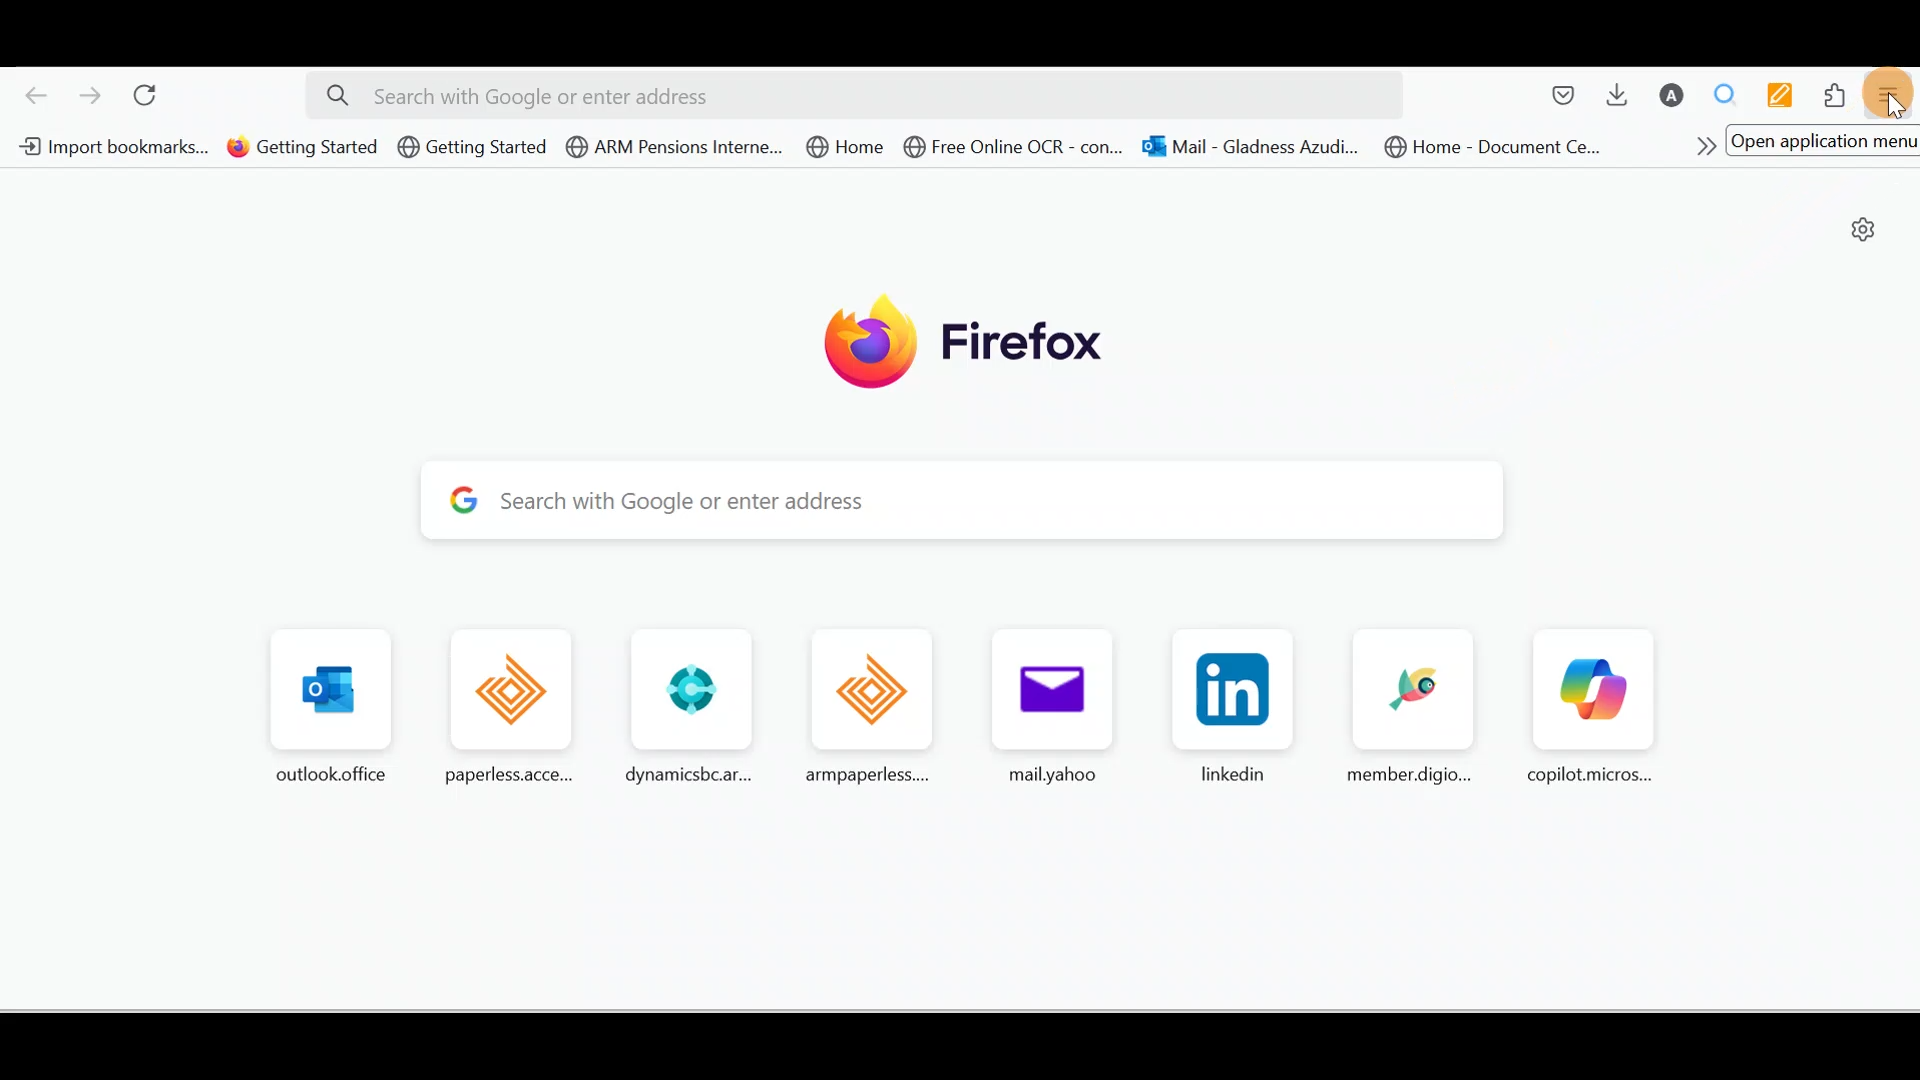 The height and width of the screenshot is (1080, 1920). I want to click on Bookmark 4, so click(676, 152).